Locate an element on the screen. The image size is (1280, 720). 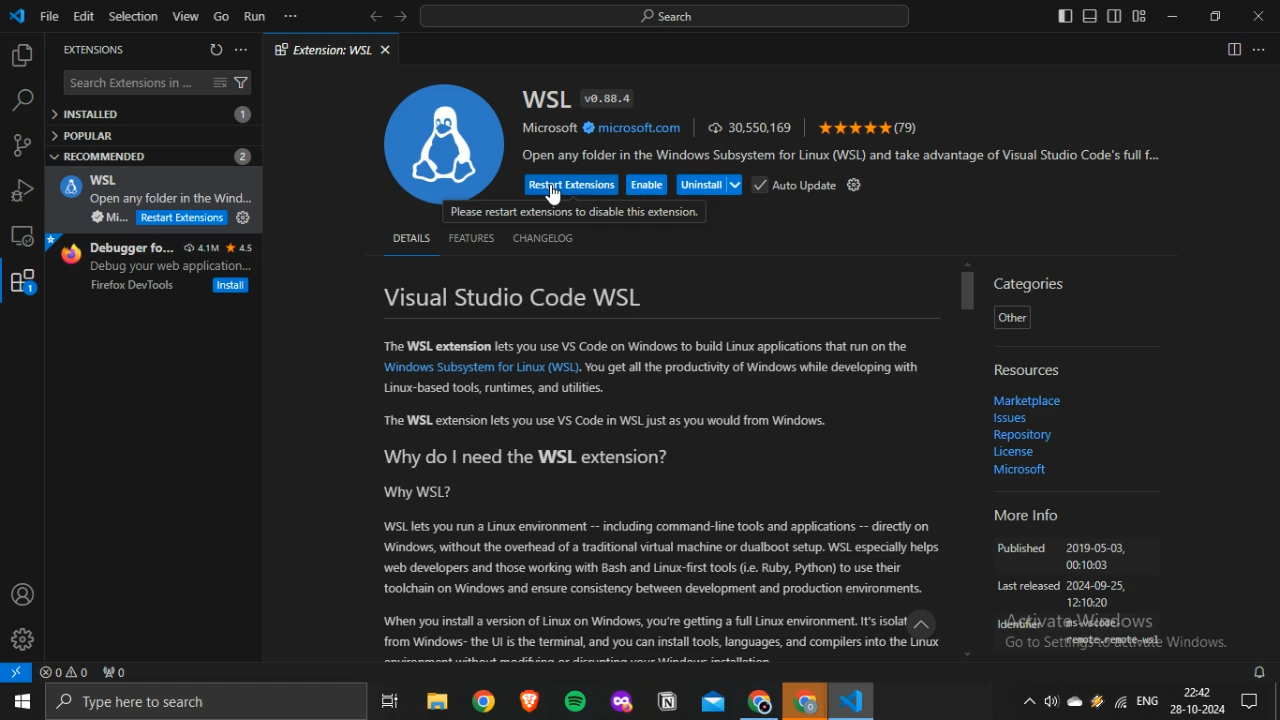
no ports forwarded is located at coordinates (115, 672).